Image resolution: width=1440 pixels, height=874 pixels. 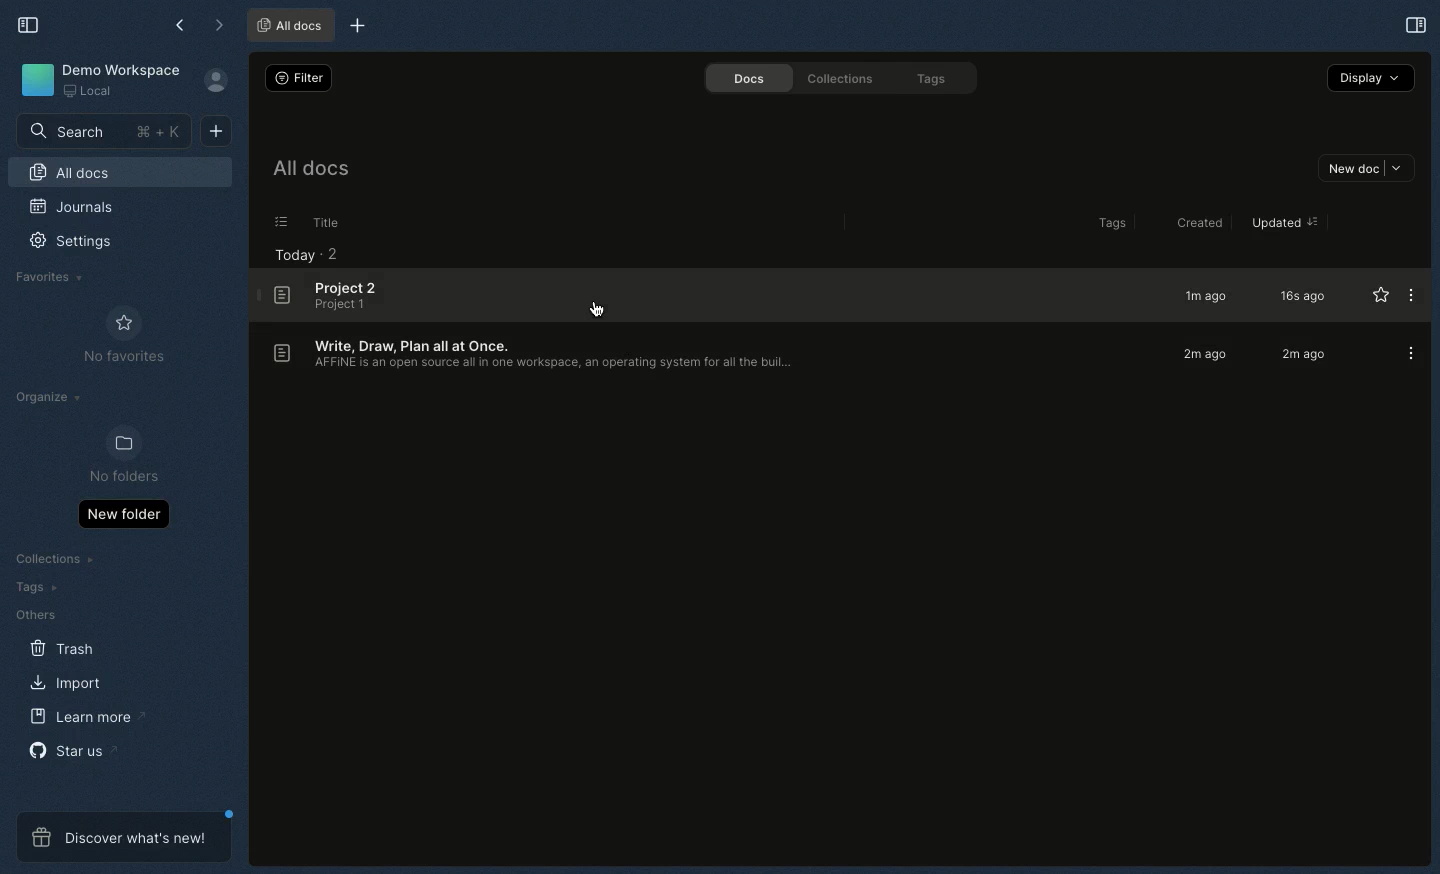 What do you see at coordinates (1411, 353) in the screenshot?
I see `Options` at bounding box center [1411, 353].